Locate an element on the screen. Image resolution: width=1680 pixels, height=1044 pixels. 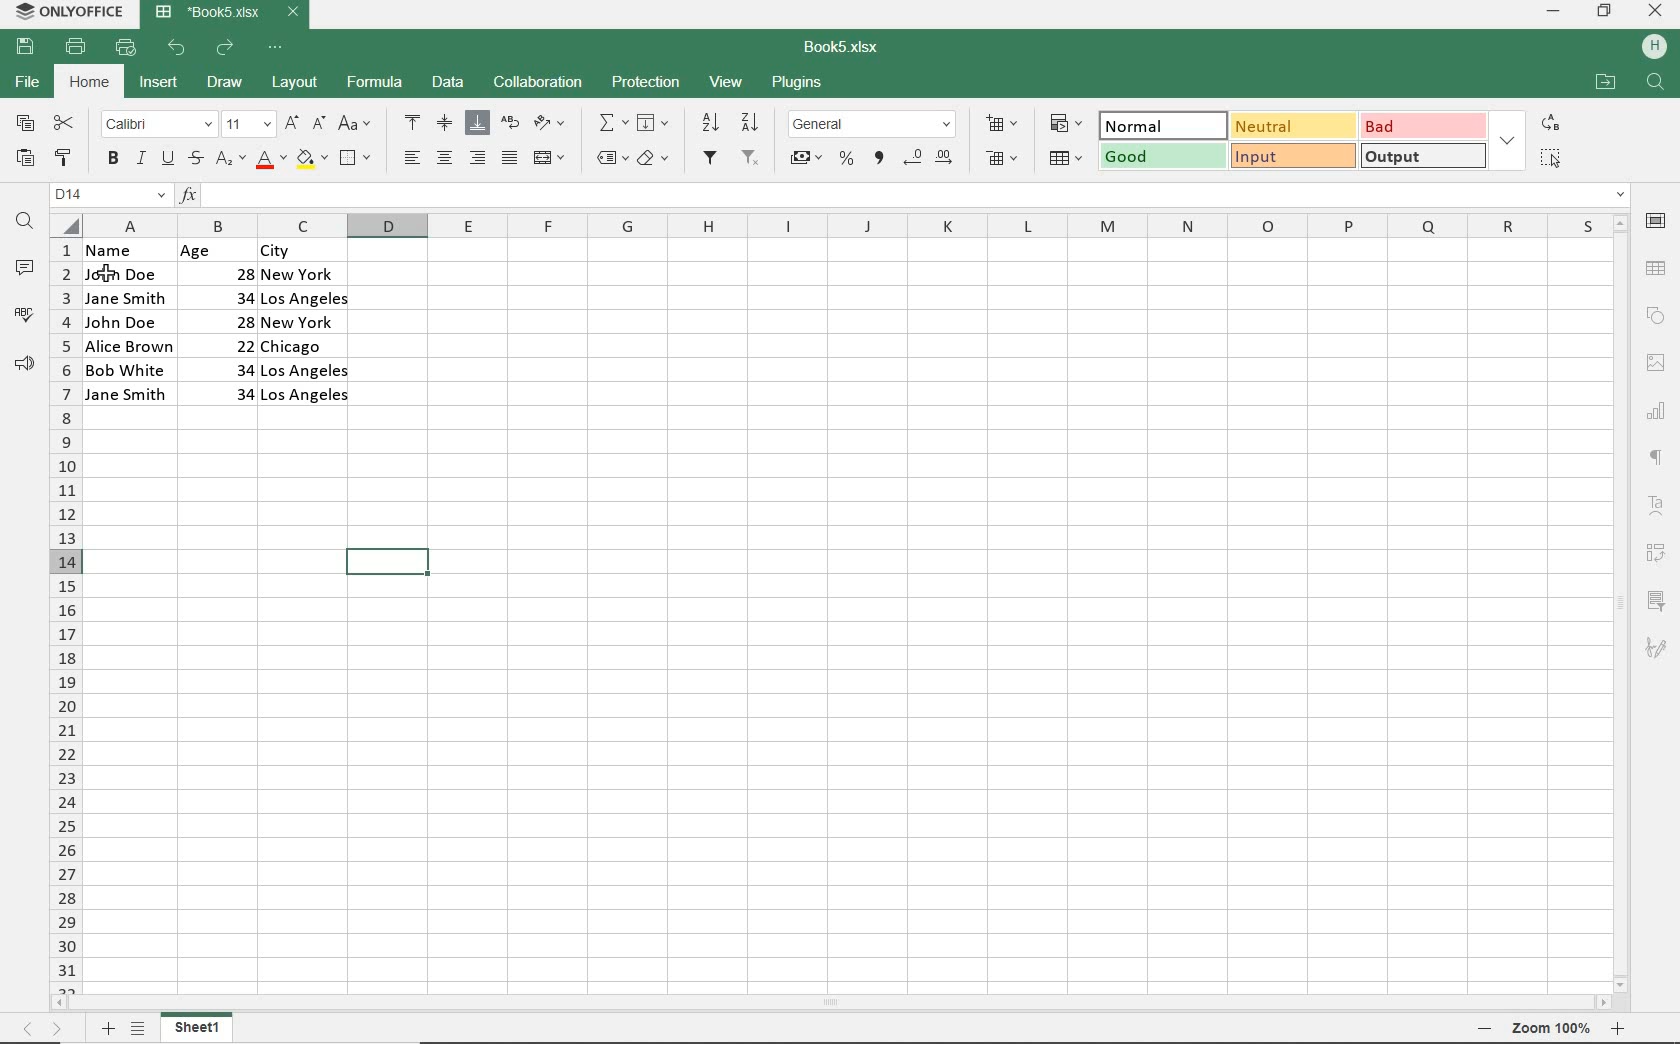
HOME is located at coordinates (91, 84).